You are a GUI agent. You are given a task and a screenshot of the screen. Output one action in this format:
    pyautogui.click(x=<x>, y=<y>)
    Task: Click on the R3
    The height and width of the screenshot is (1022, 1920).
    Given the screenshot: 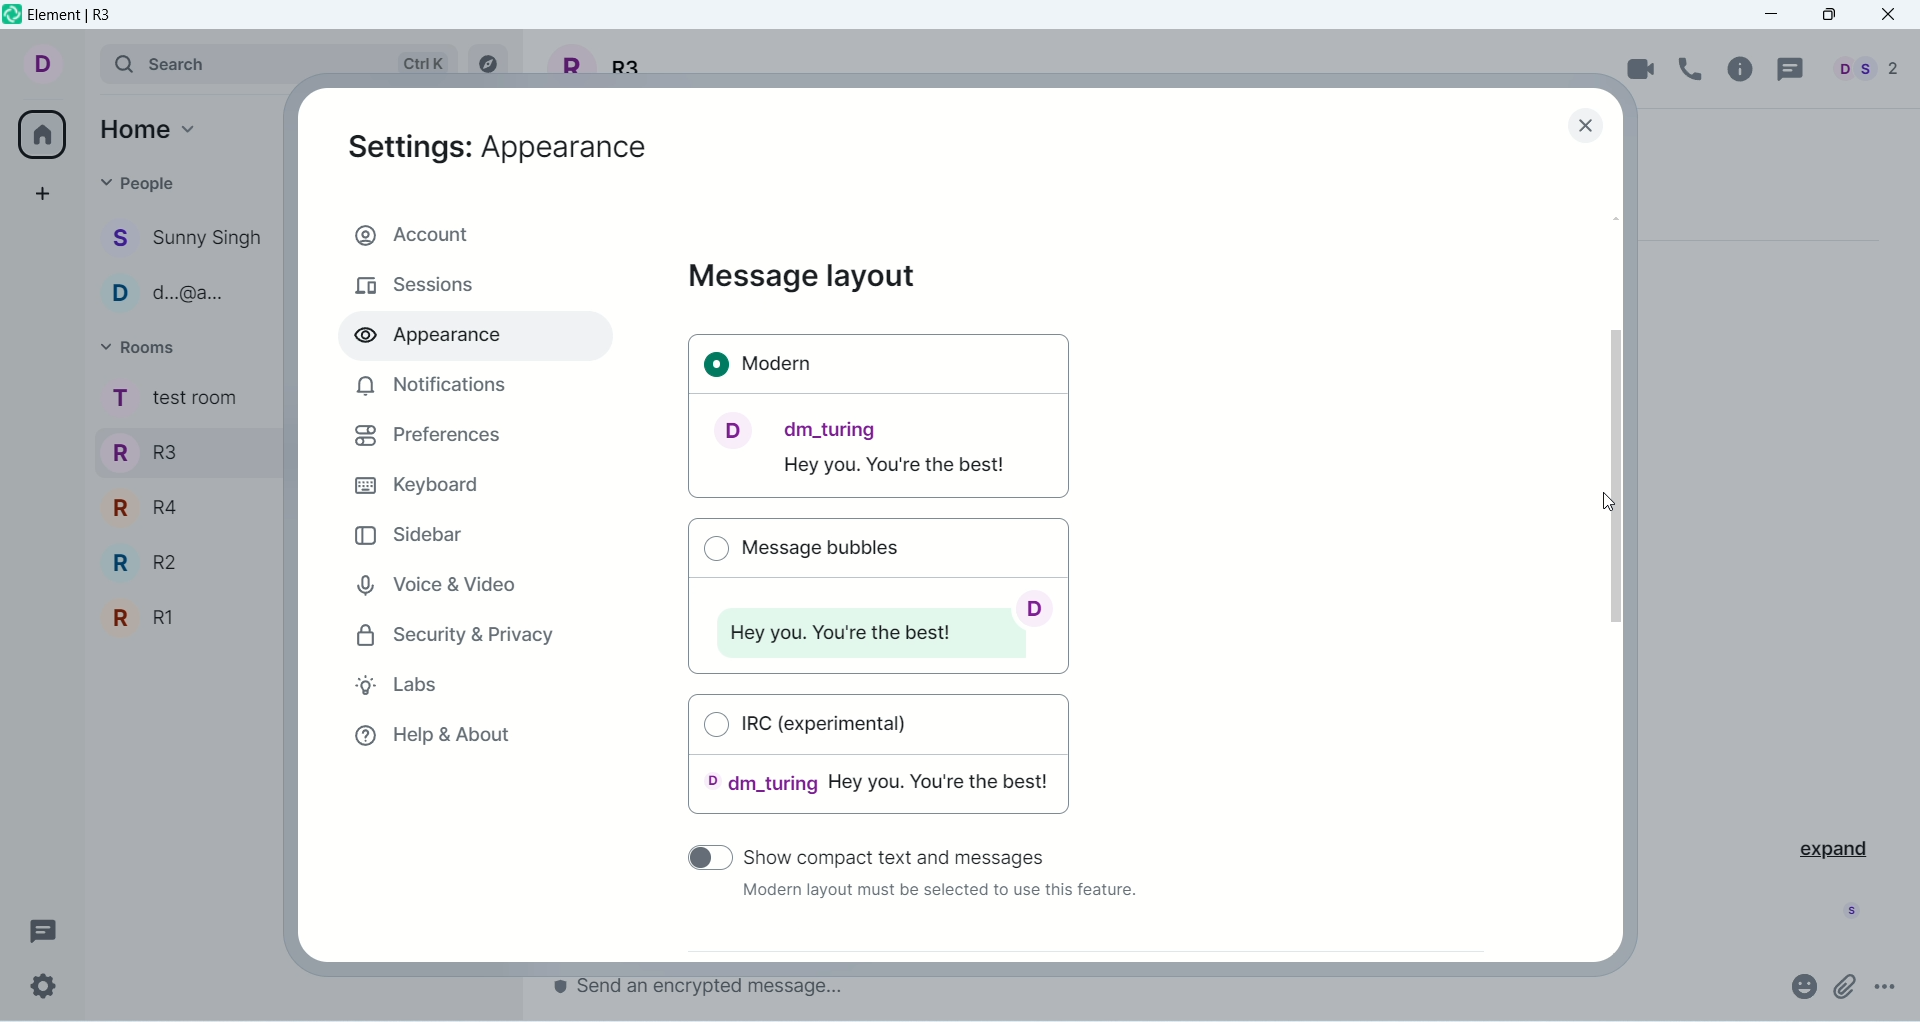 What is the action you would take?
    pyautogui.click(x=183, y=450)
    